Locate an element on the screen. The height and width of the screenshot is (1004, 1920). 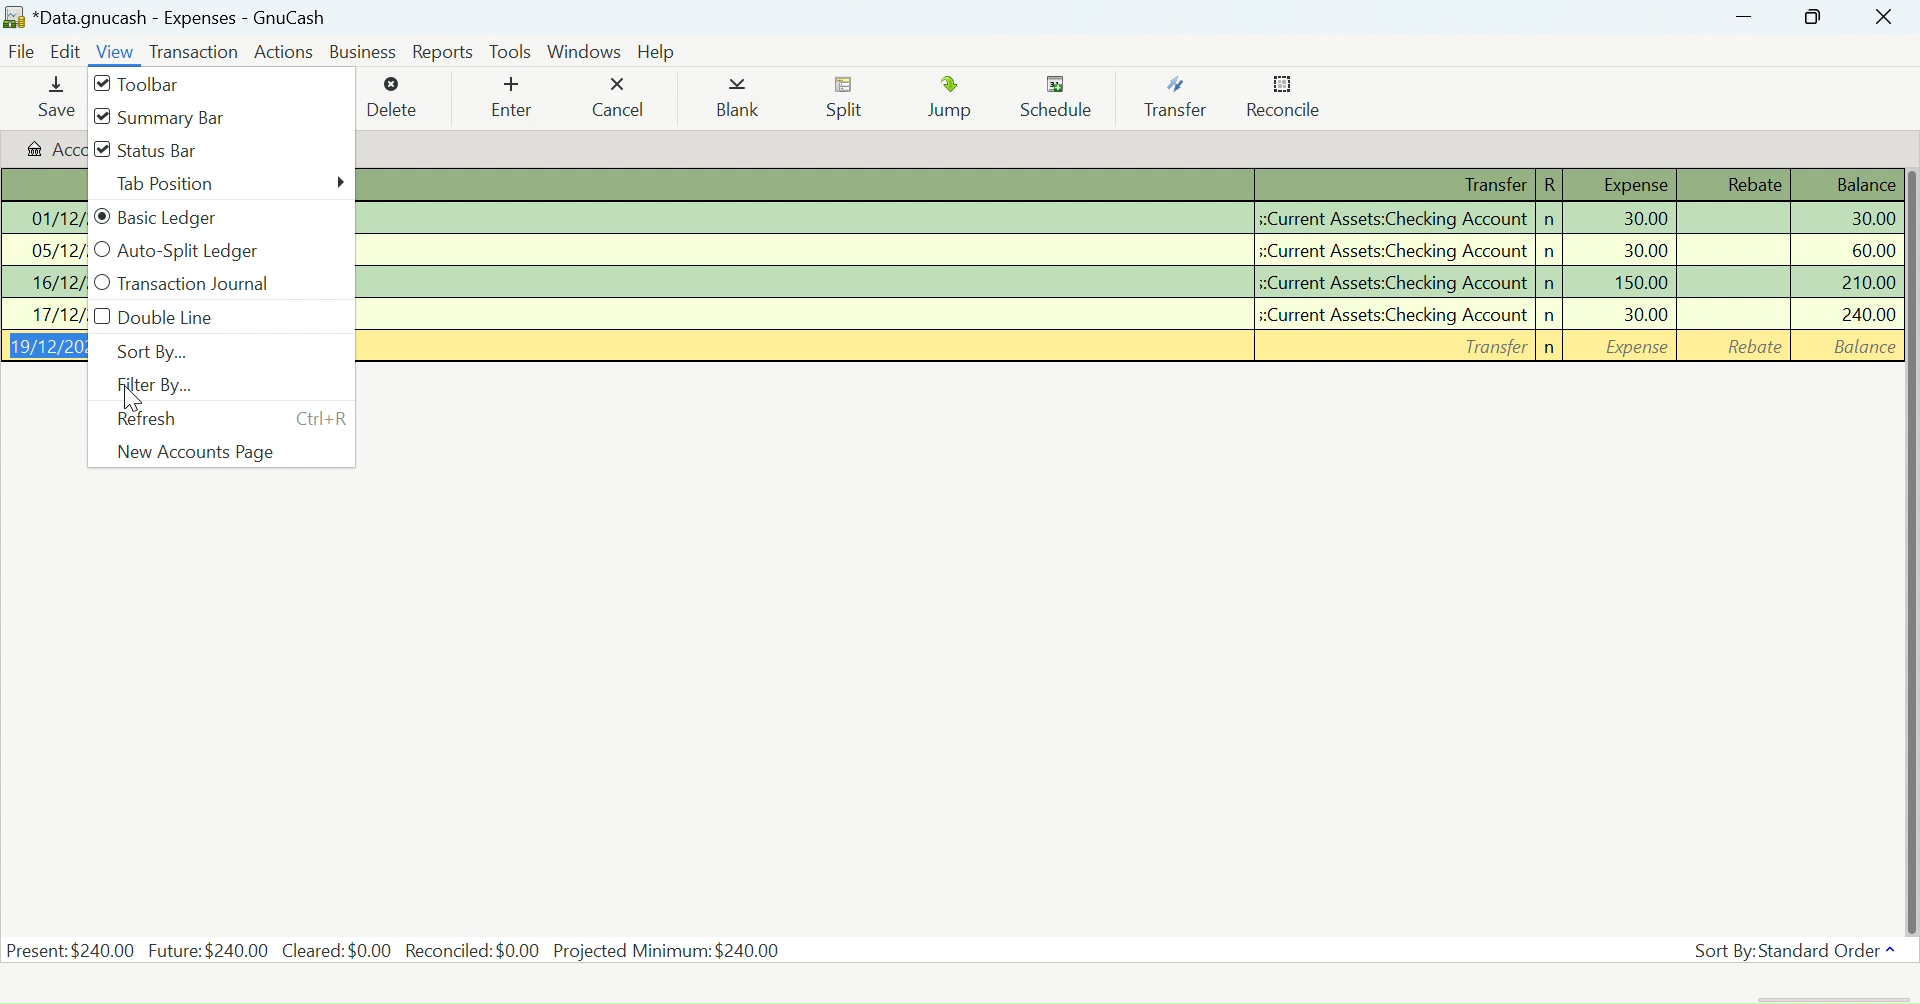
Split is located at coordinates (850, 100).